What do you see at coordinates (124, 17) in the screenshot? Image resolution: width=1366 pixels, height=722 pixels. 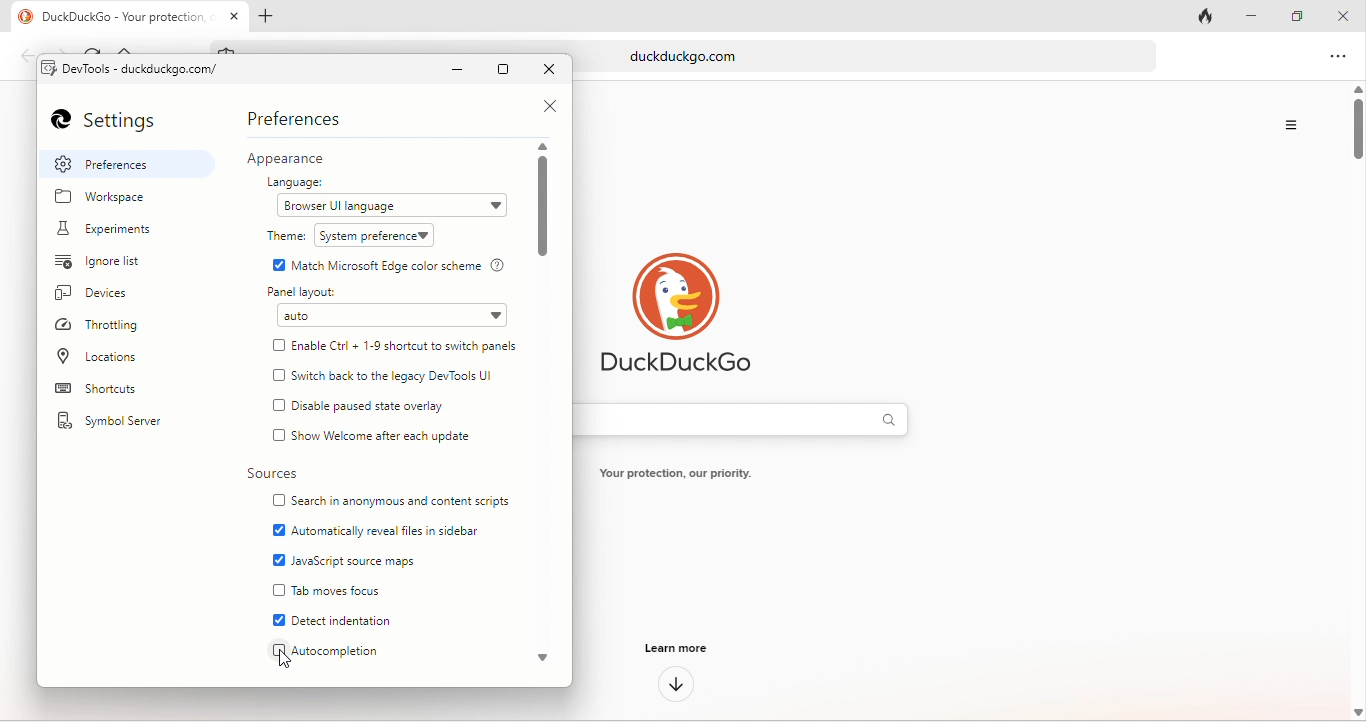 I see `D DuckDuckGo - Your protection` at bounding box center [124, 17].